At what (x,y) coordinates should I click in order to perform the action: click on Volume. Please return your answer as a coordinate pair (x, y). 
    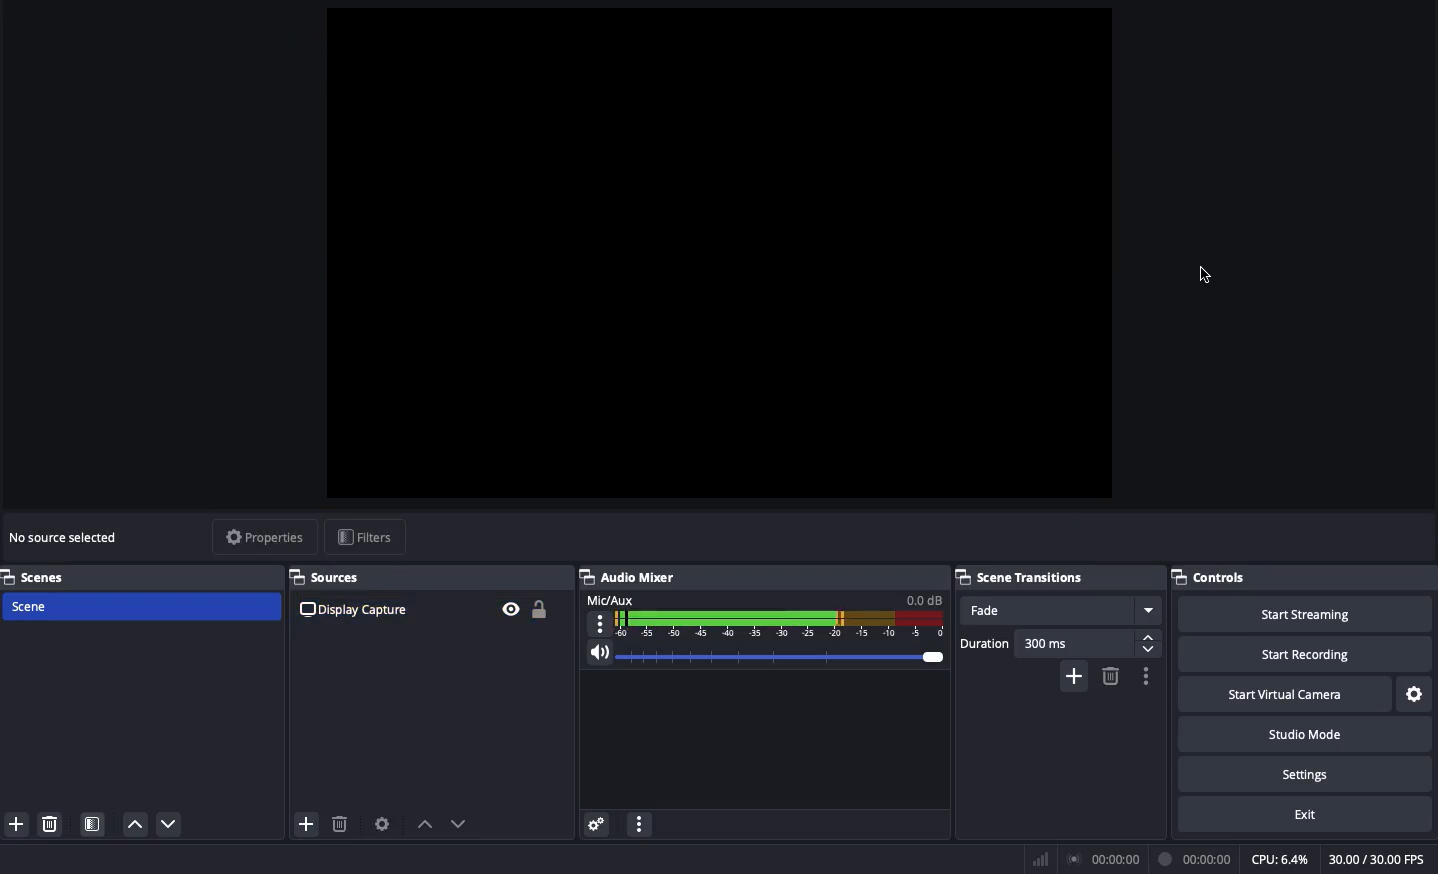
    Looking at the image, I should click on (760, 658).